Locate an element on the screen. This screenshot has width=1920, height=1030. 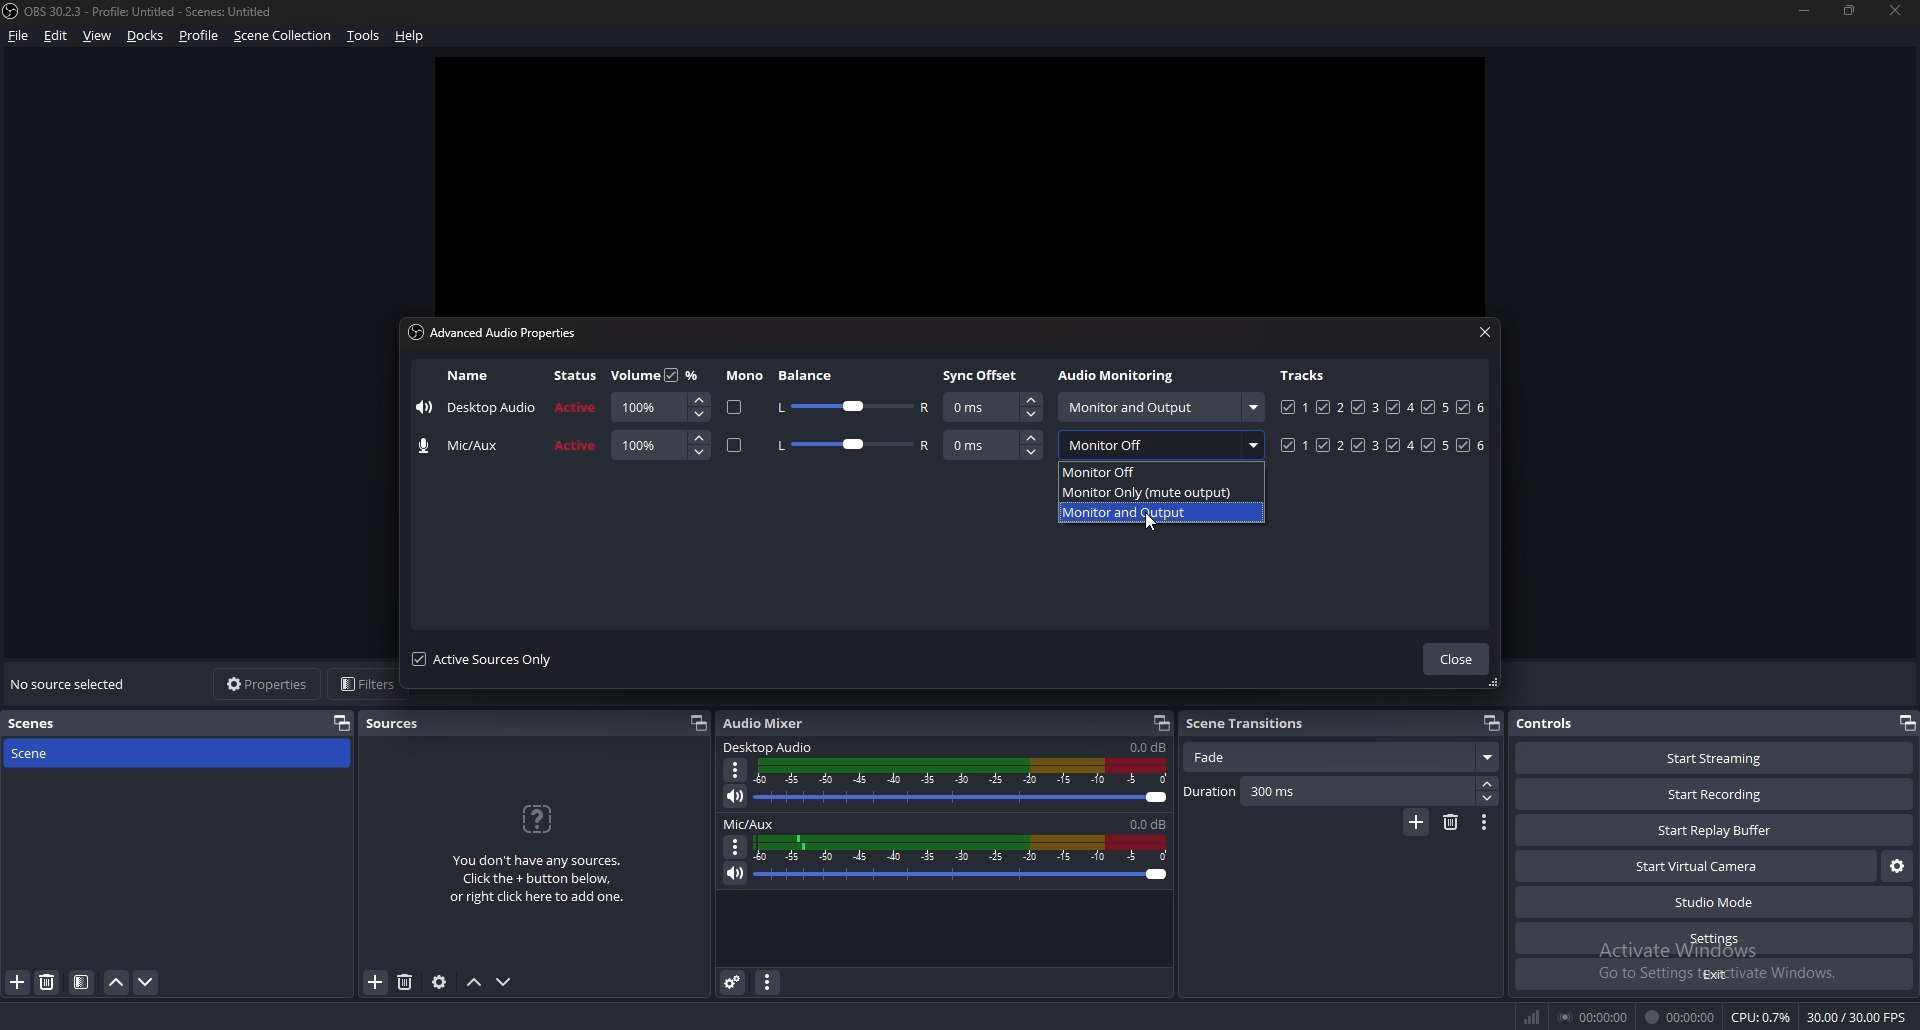
scene transitions is located at coordinates (1248, 723).